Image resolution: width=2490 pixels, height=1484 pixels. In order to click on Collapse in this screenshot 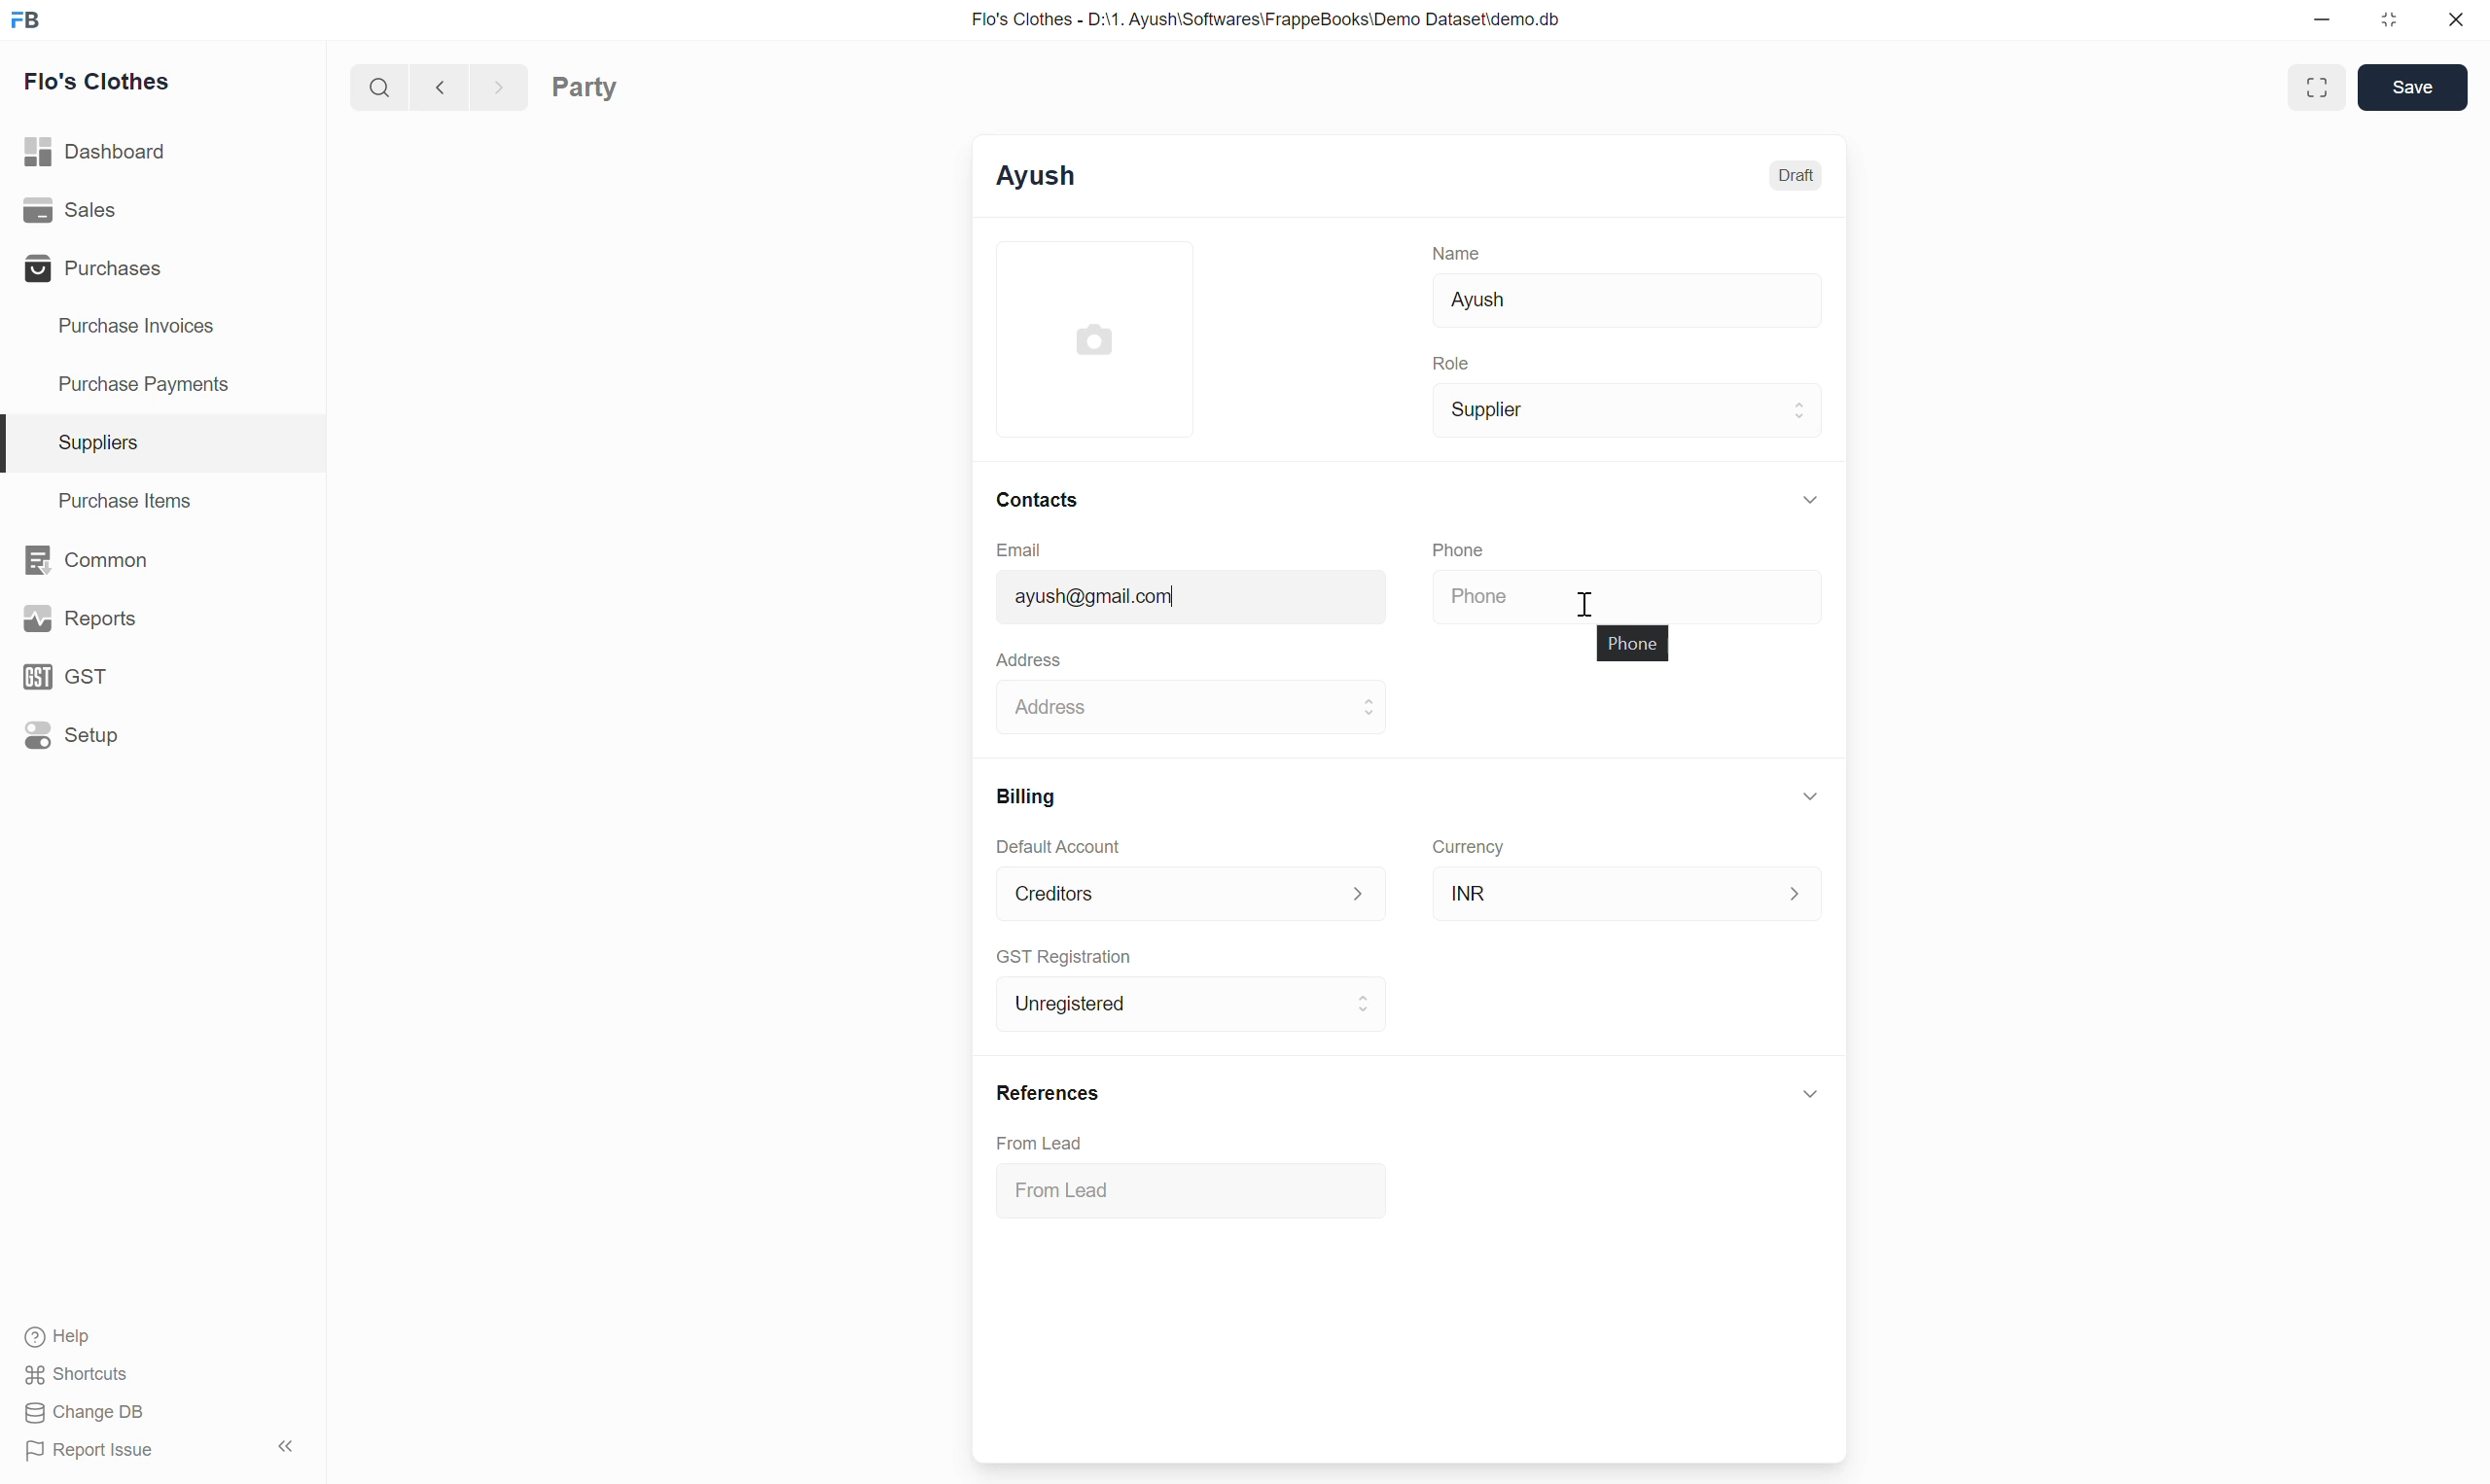, I will do `click(1810, 500)`.